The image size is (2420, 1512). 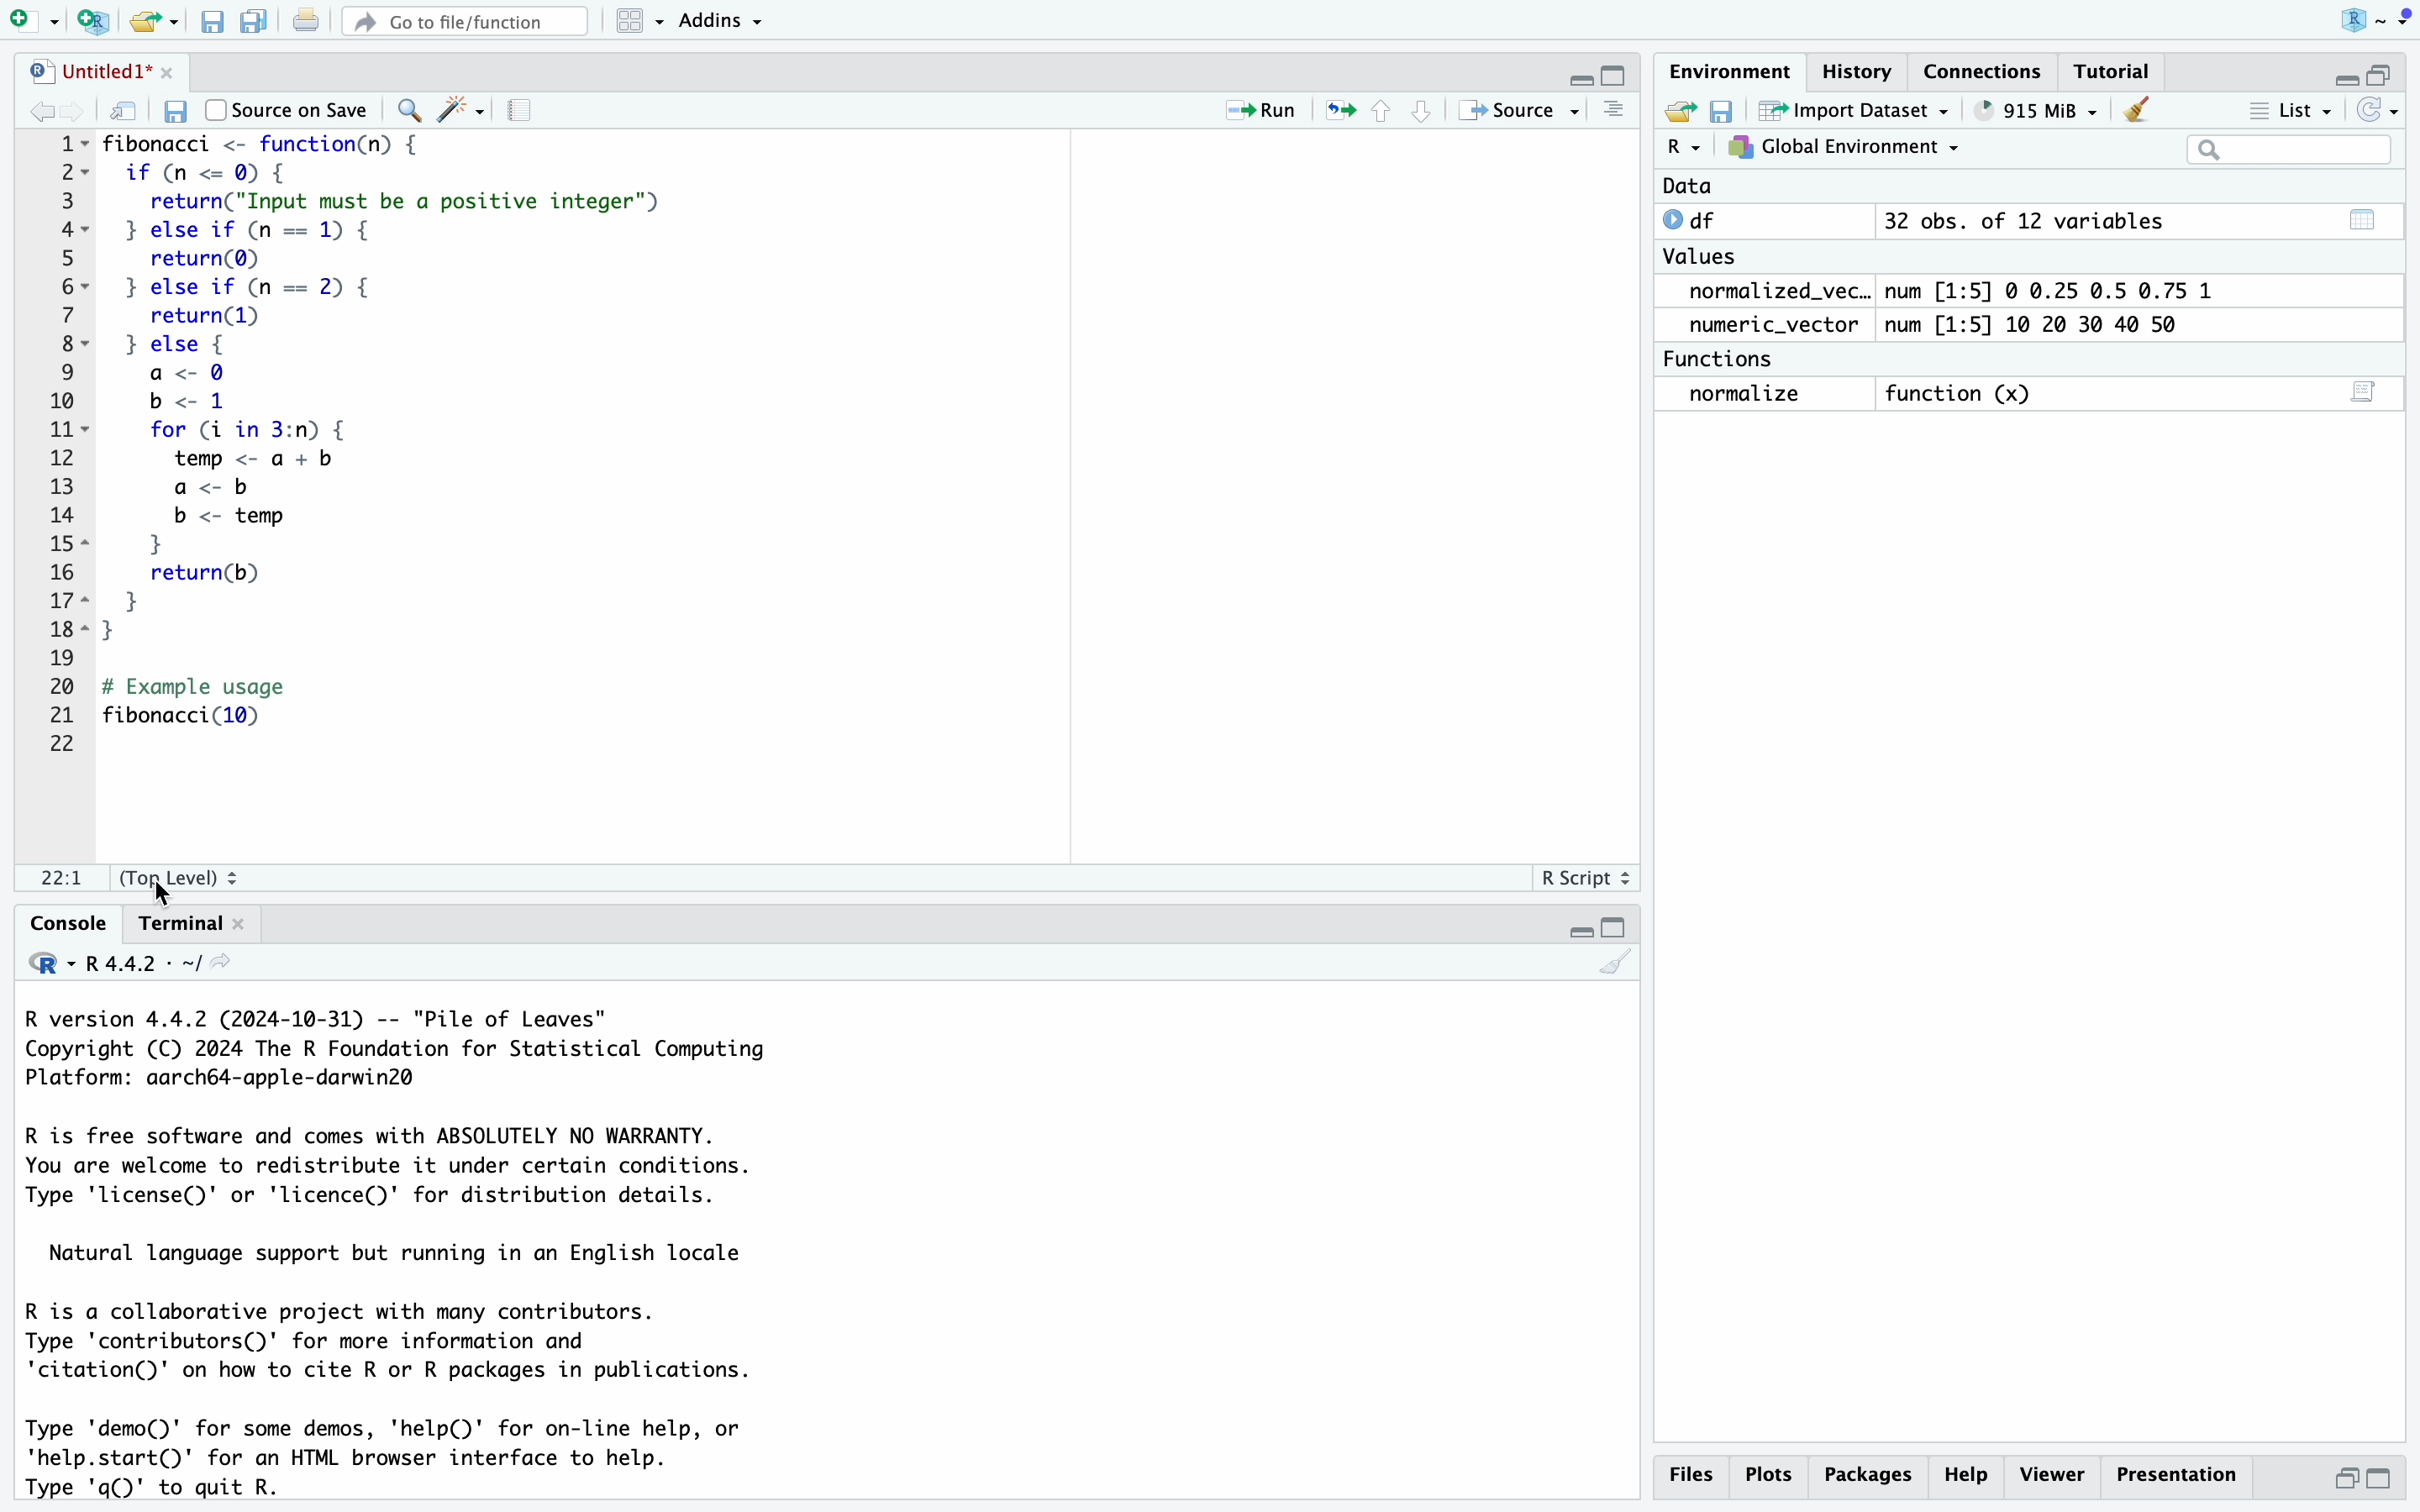 What do you see at coordinates (54, 924) in the screenshot?
I see `console` at bounding box center [54, 924].